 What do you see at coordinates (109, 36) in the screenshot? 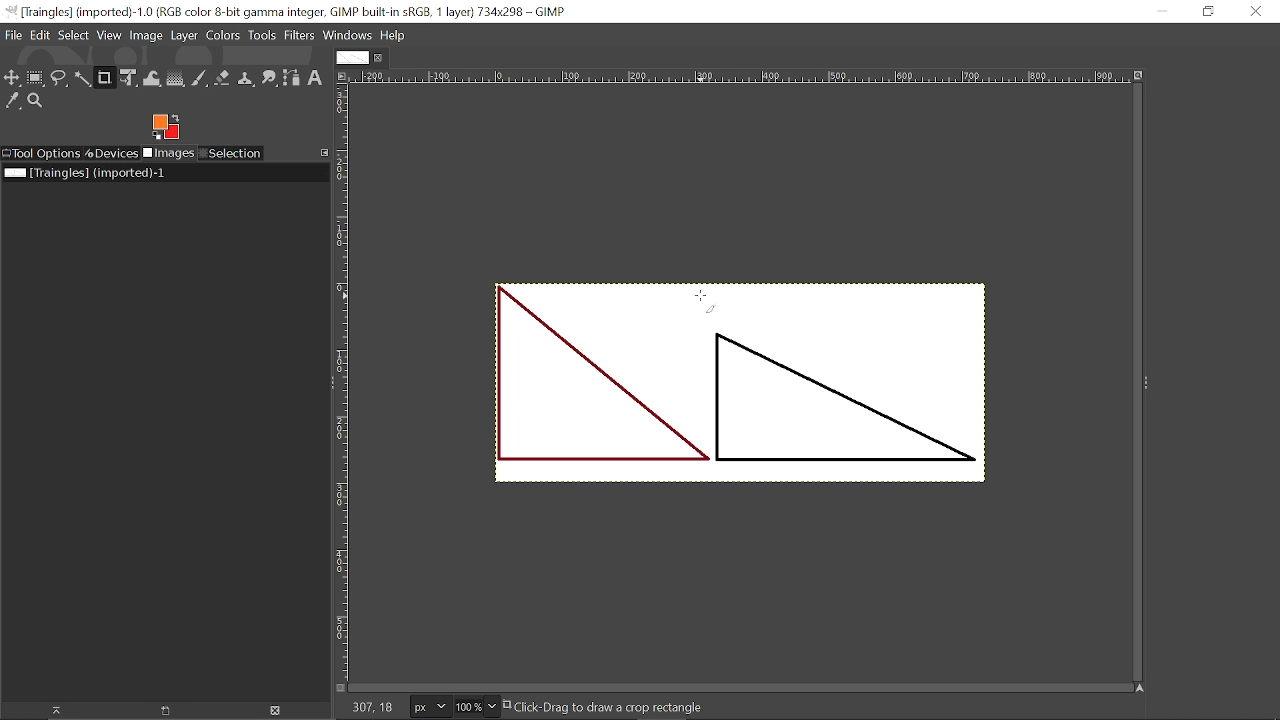
I see `View` at bounding box center [109, 36].